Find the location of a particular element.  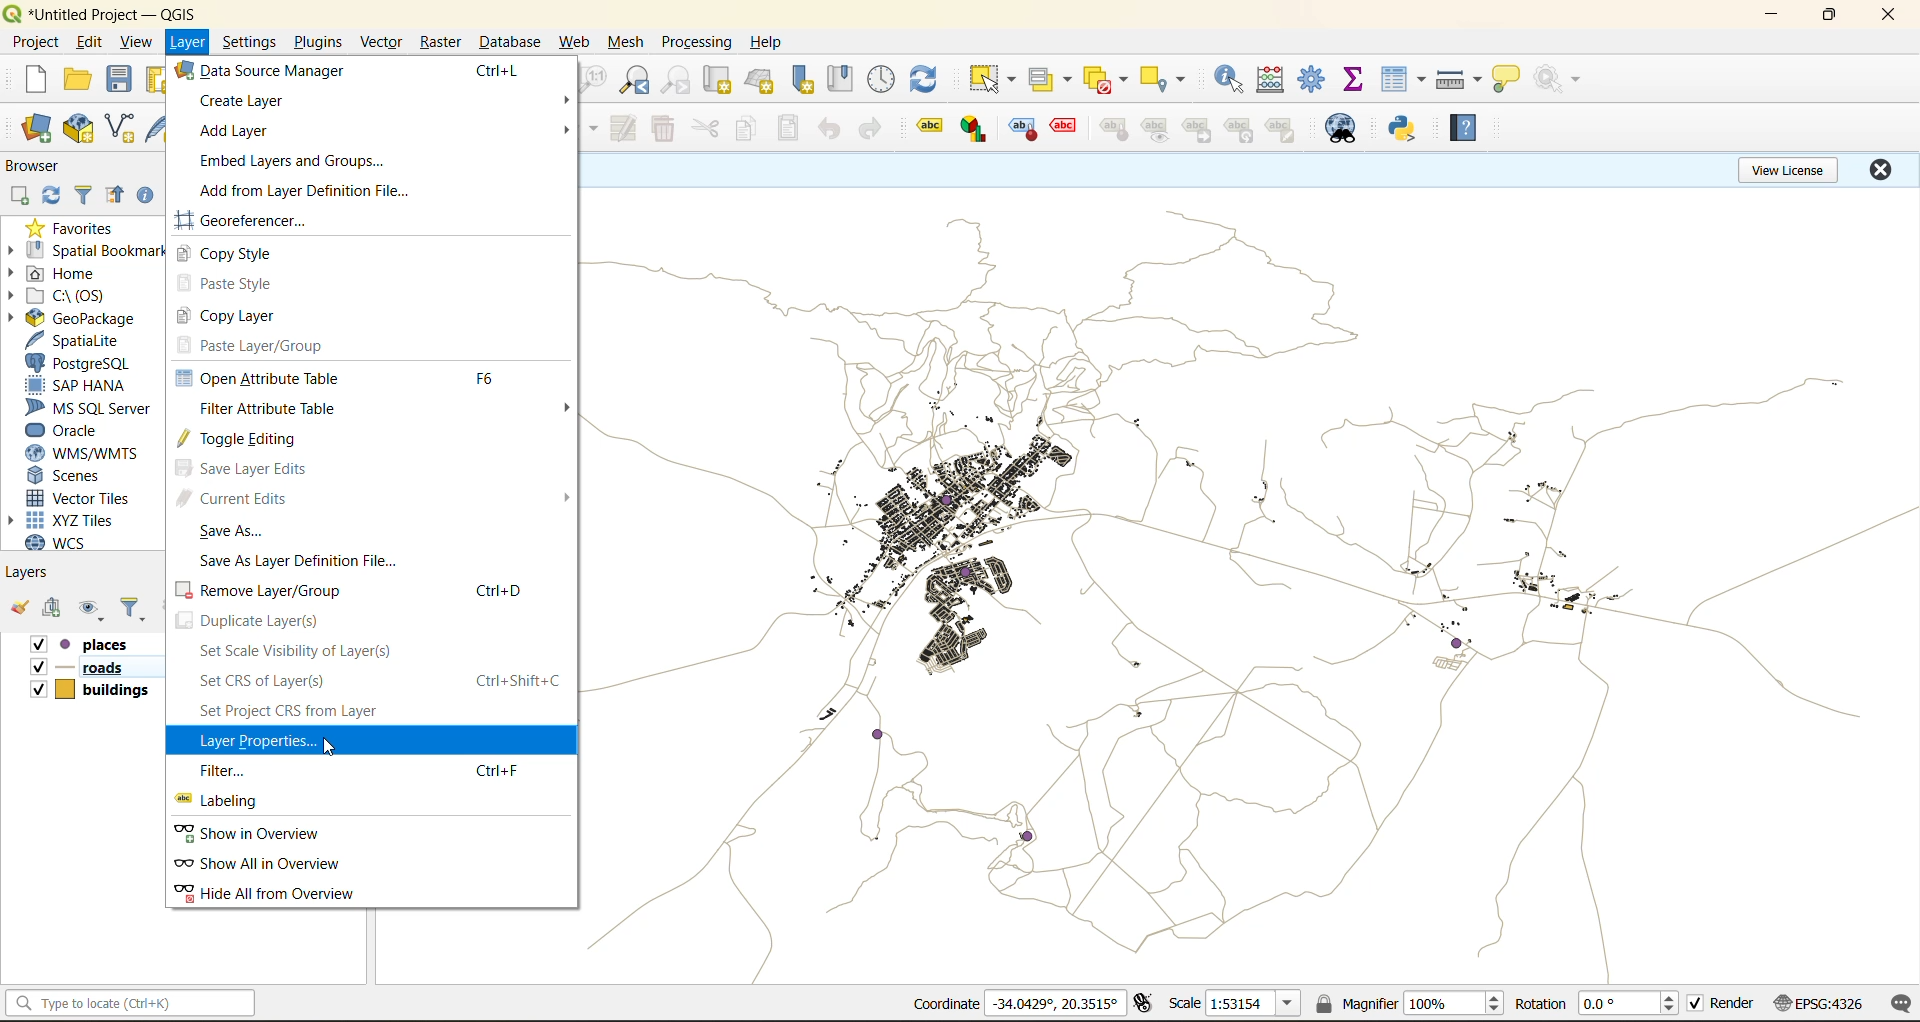

new map view is located at coordinates (717, 81).